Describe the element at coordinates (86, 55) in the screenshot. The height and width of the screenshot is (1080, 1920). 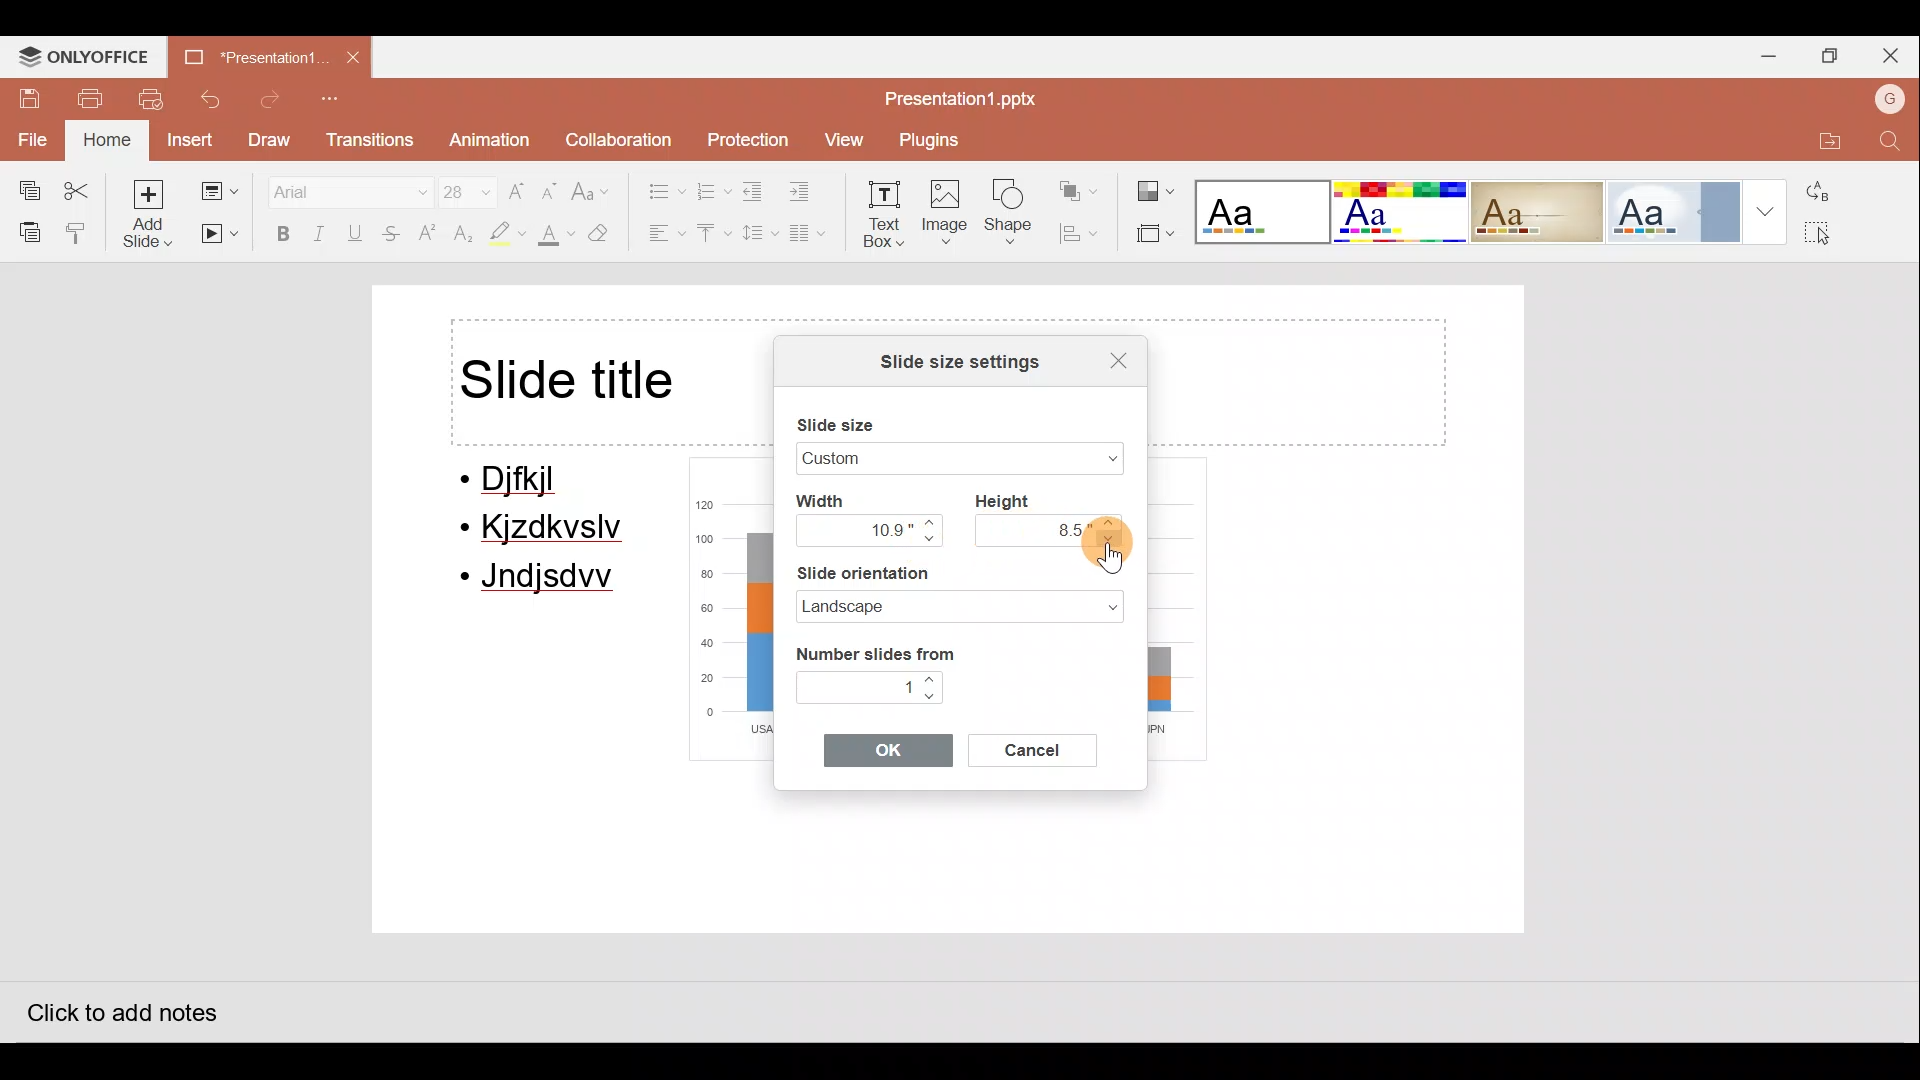
I see `ONLYOFFICE` at that location.